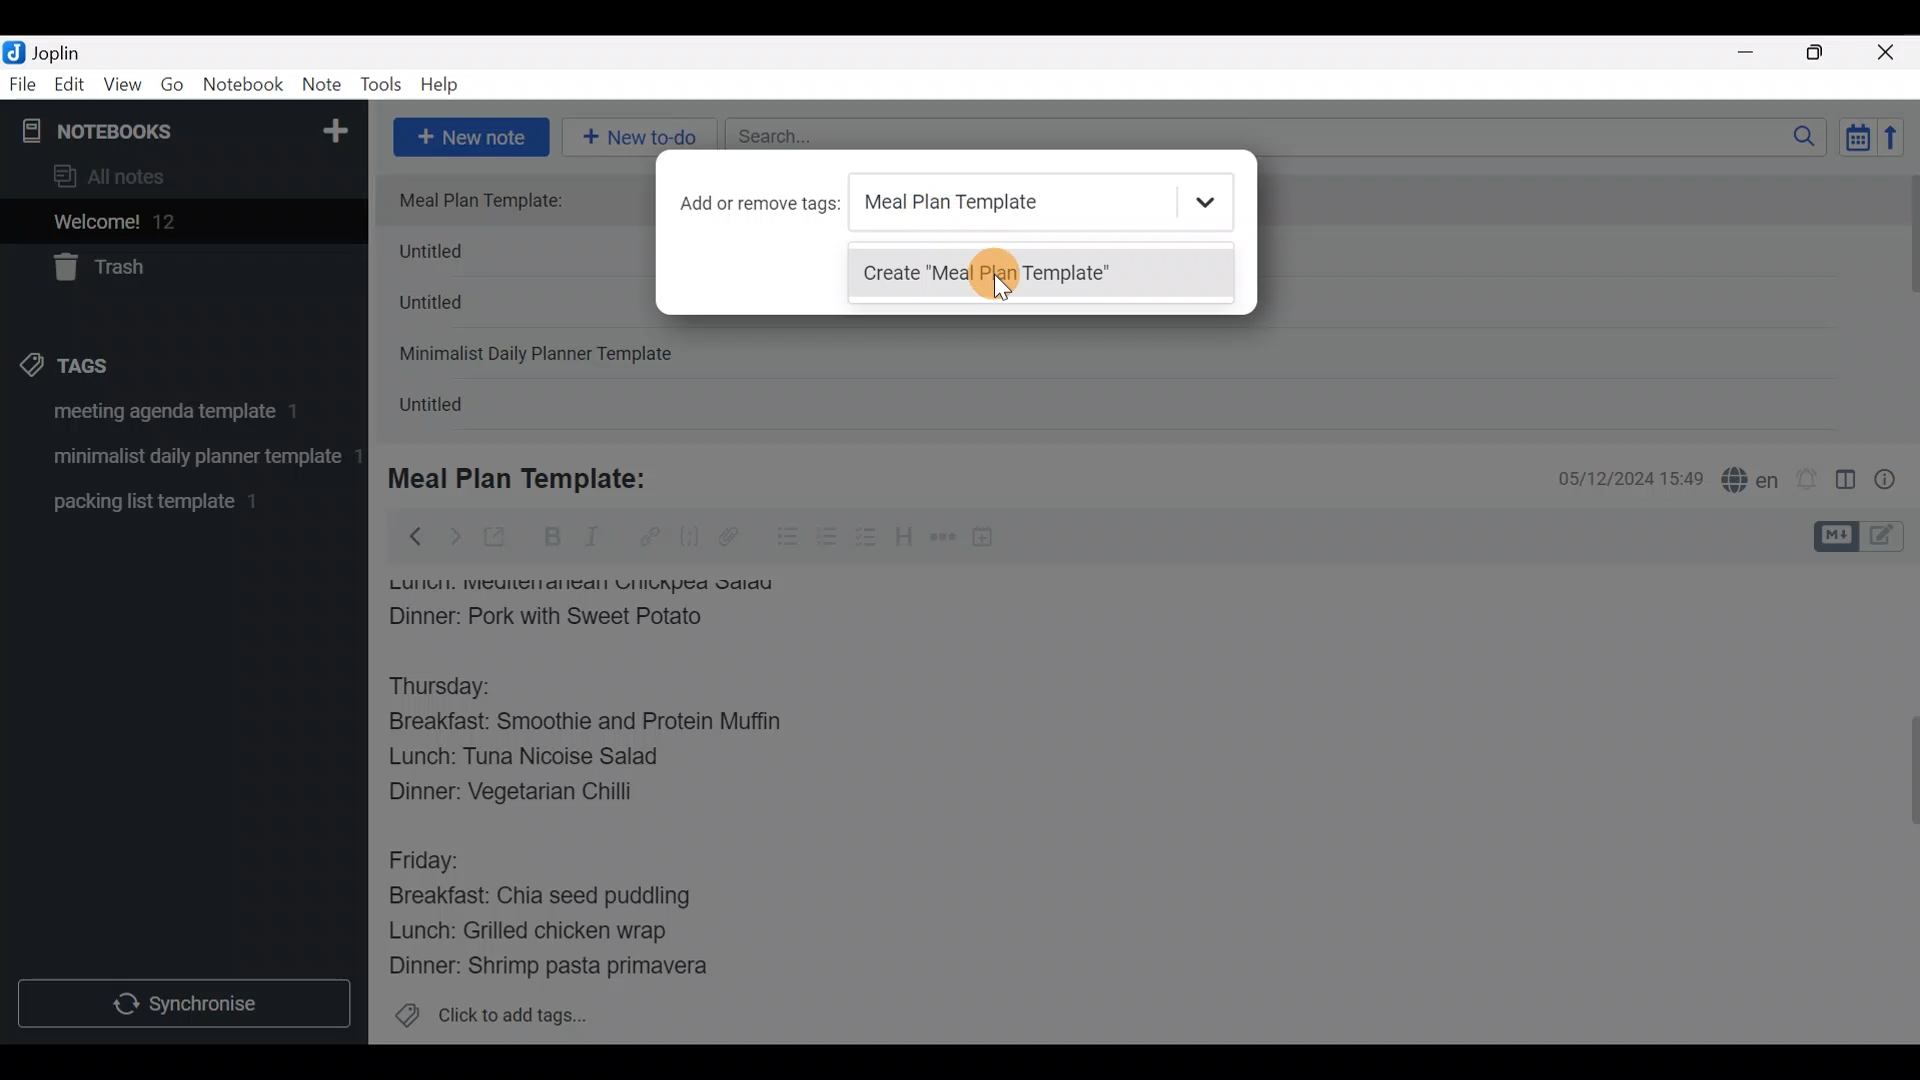  What do you see at coordinates (430, 858) in the screenshot?
I see `Friday:` at bounding box center [430, 858].